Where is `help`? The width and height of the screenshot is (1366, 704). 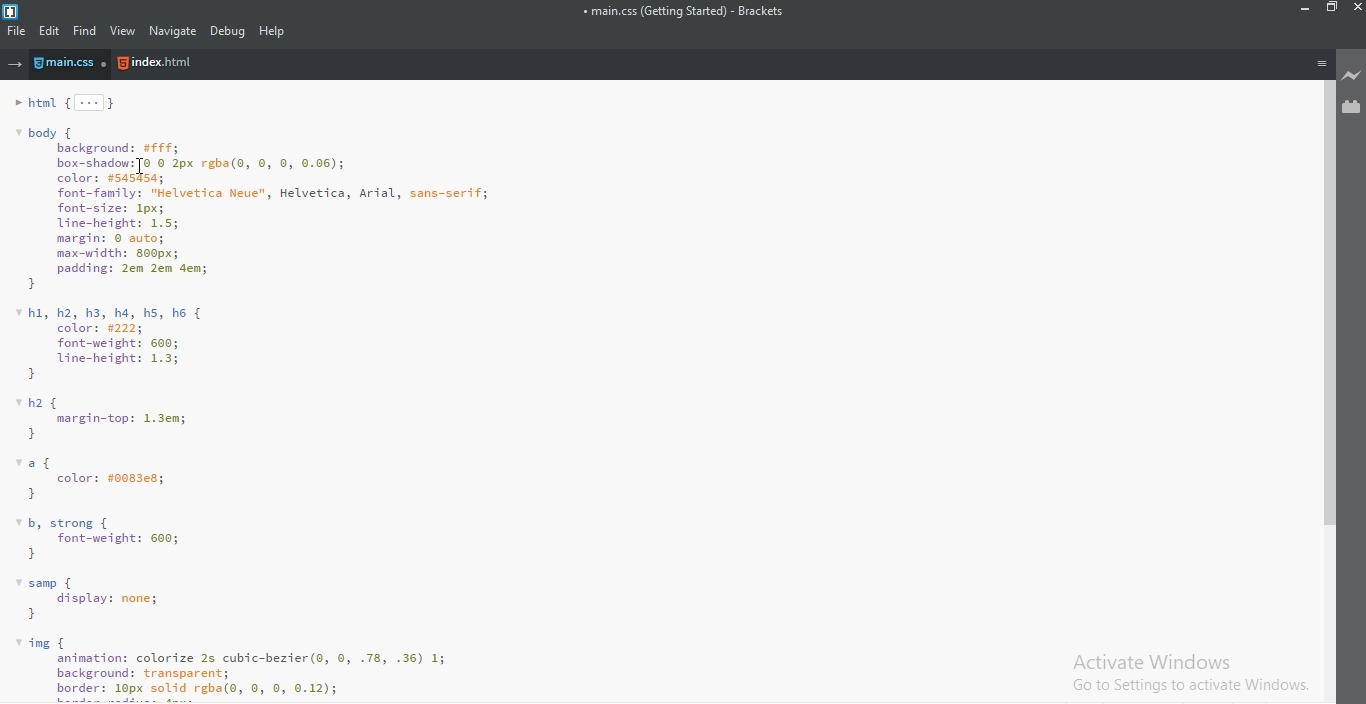
help is located at coordinates (274, 31).